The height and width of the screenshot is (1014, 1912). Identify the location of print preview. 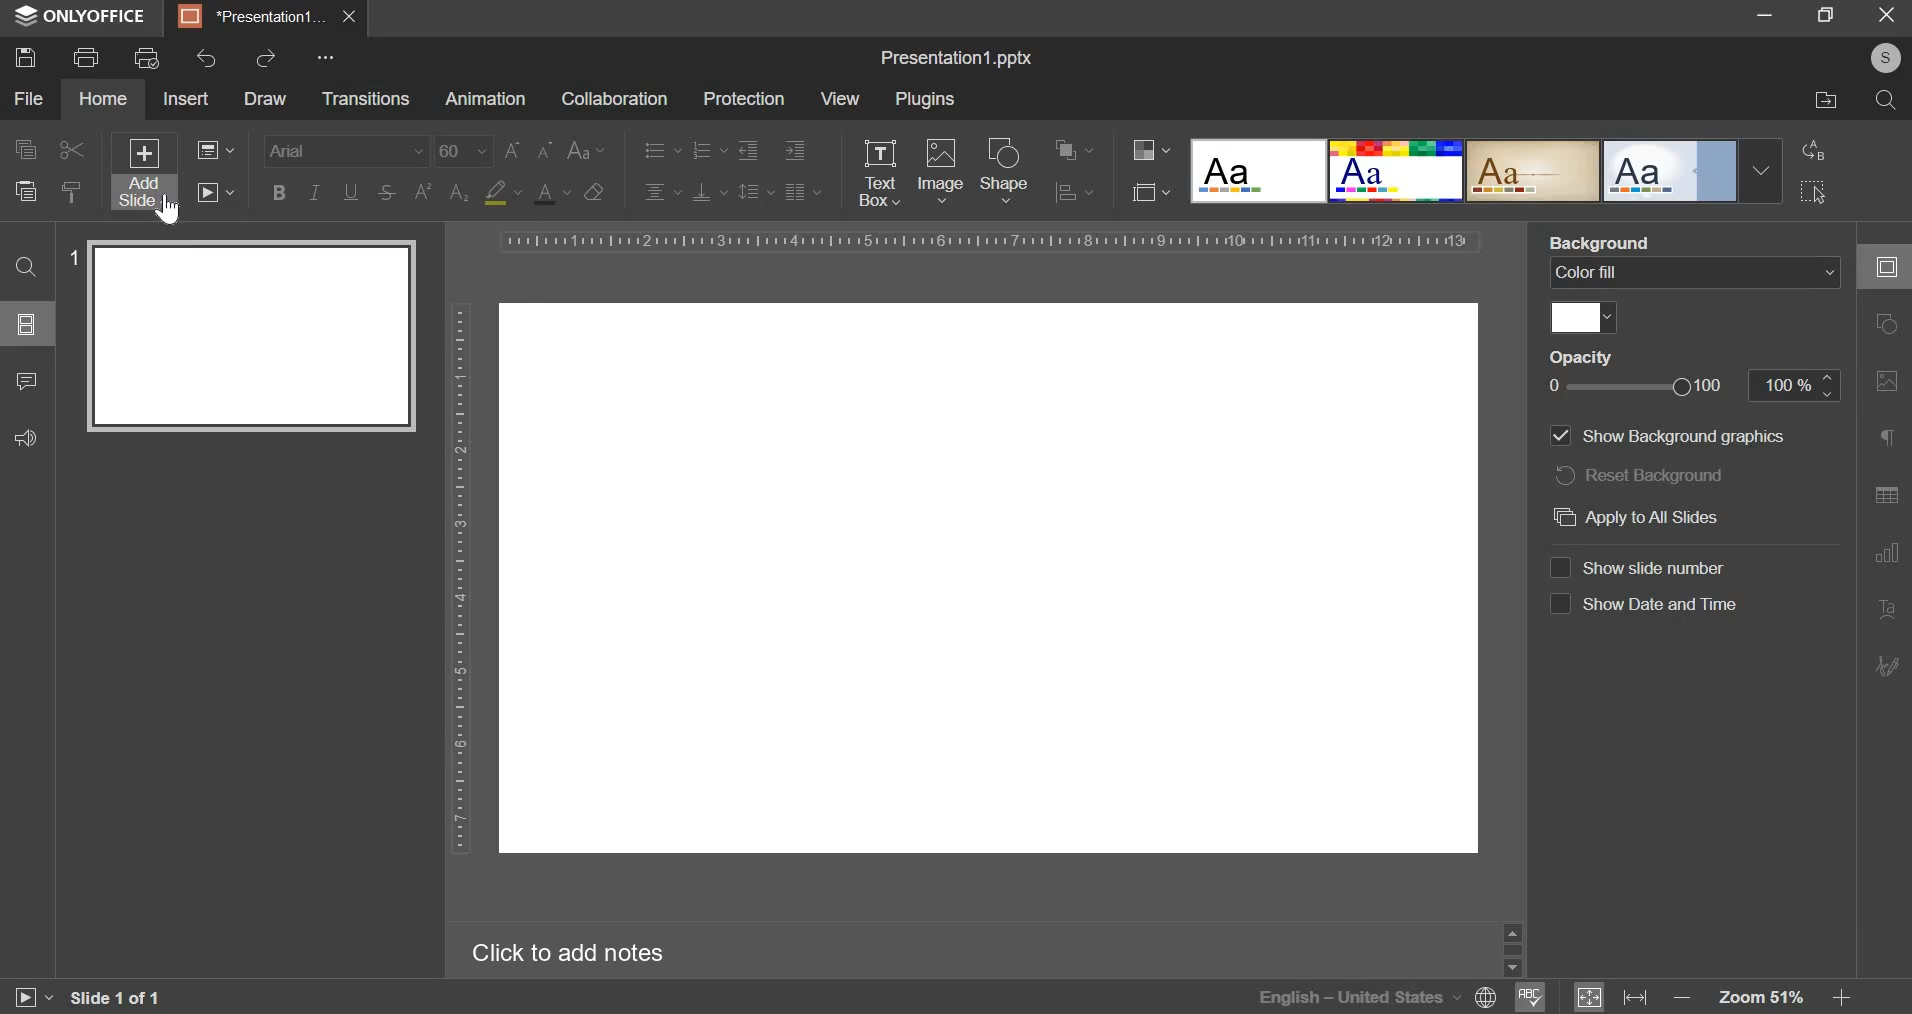
(147, 58).